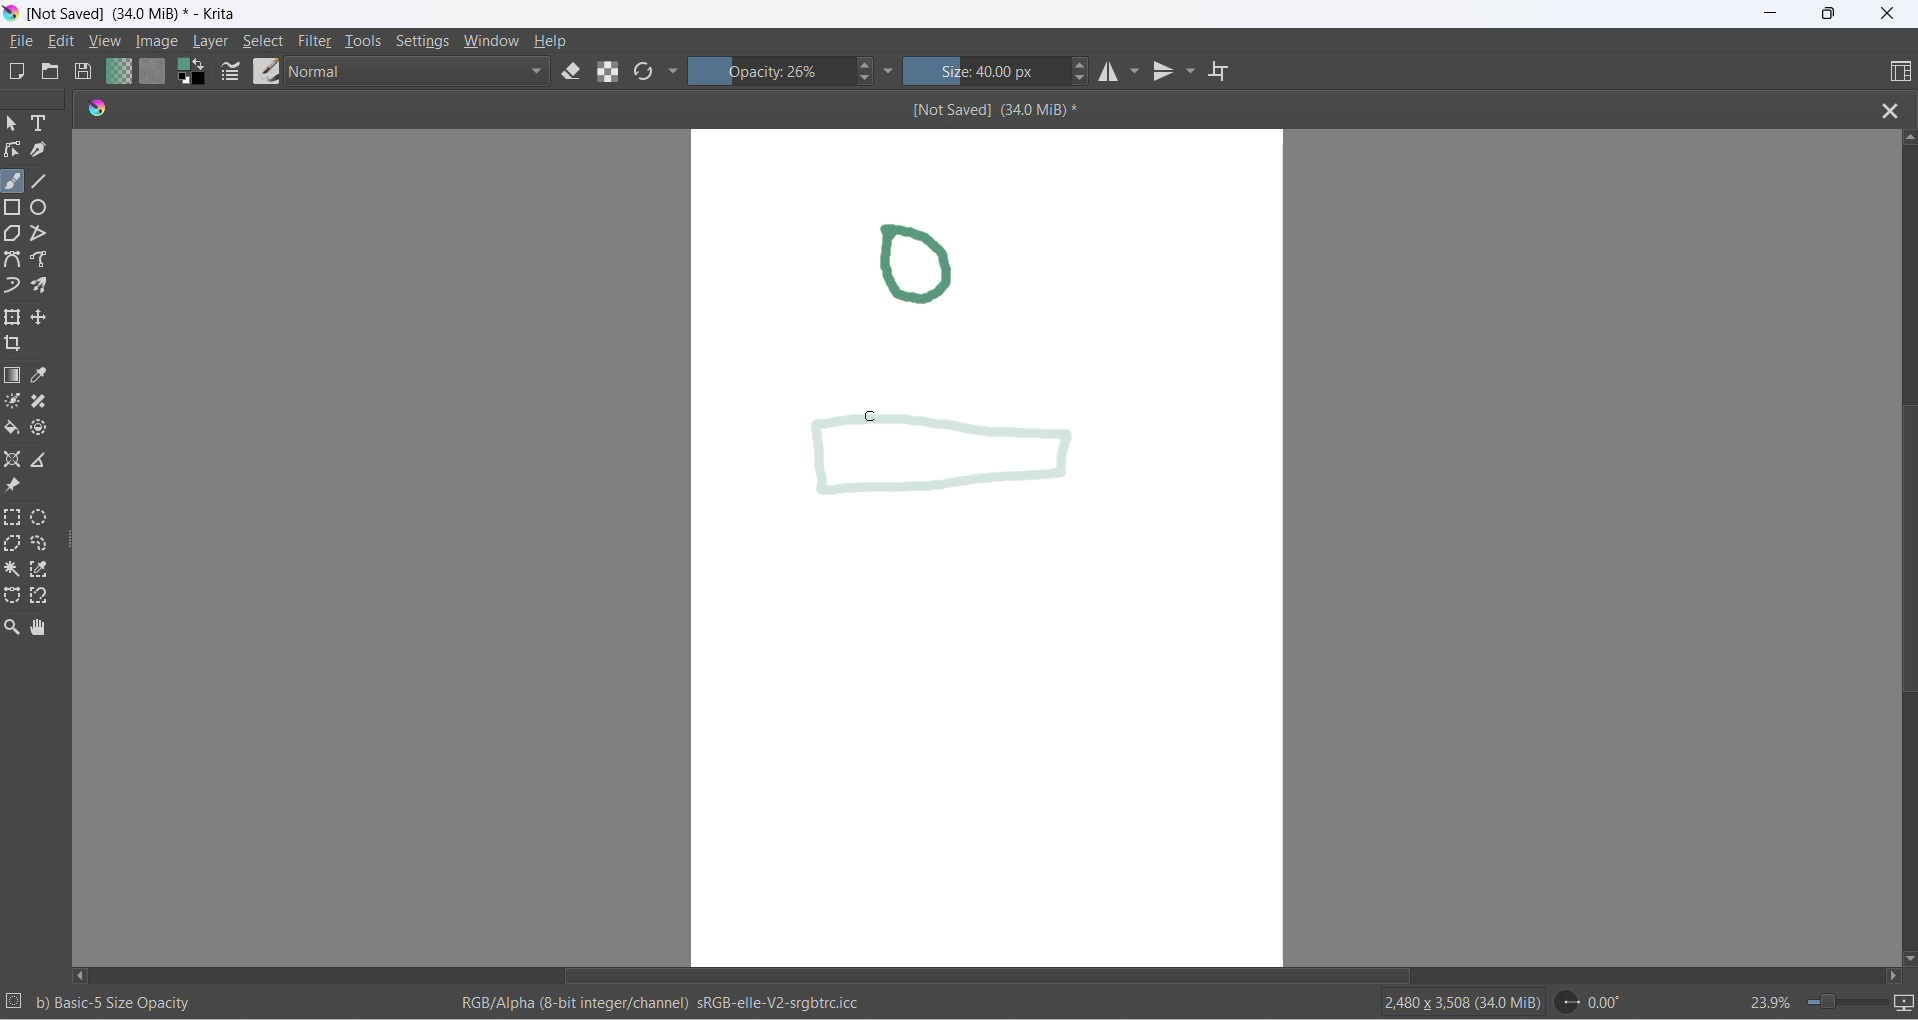 The width and height of the screenshot is (1918, 1020). What do you see at coordinates (889, 70) in the screenshot?
I see `more settings dropdown button` at bounding box center [889, 70].